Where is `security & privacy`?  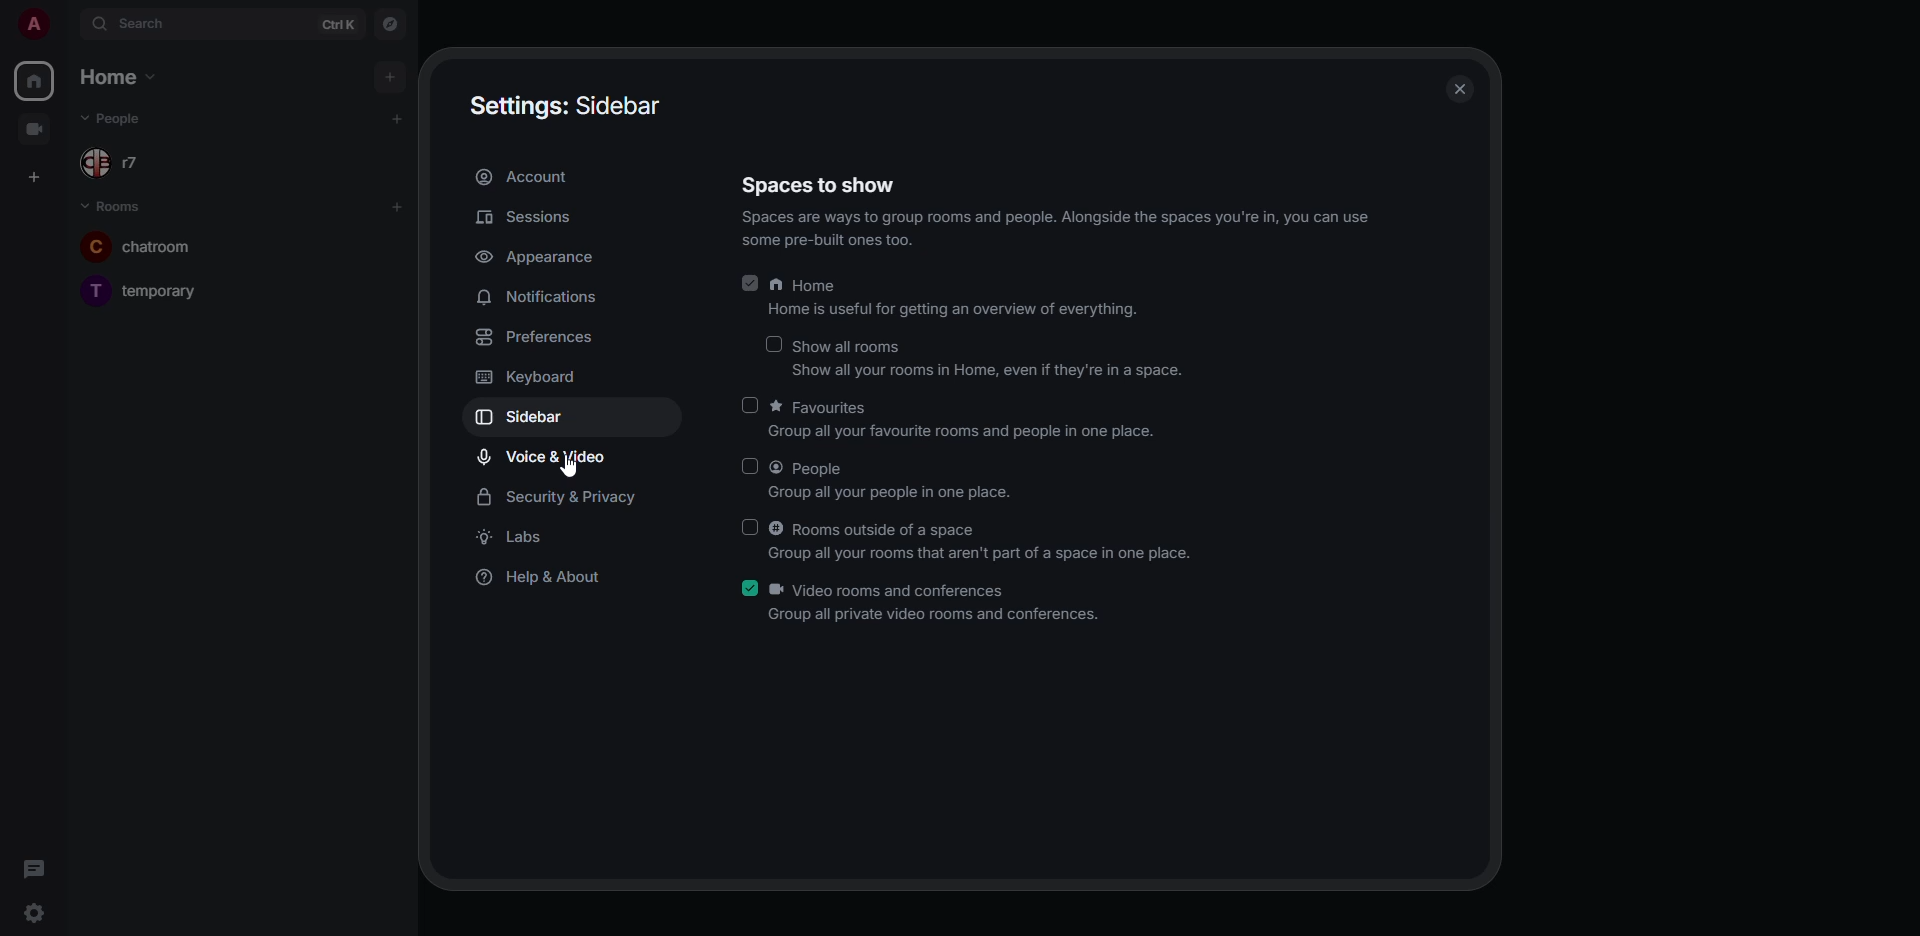
security & privacy is located at coordinates (561, 495).